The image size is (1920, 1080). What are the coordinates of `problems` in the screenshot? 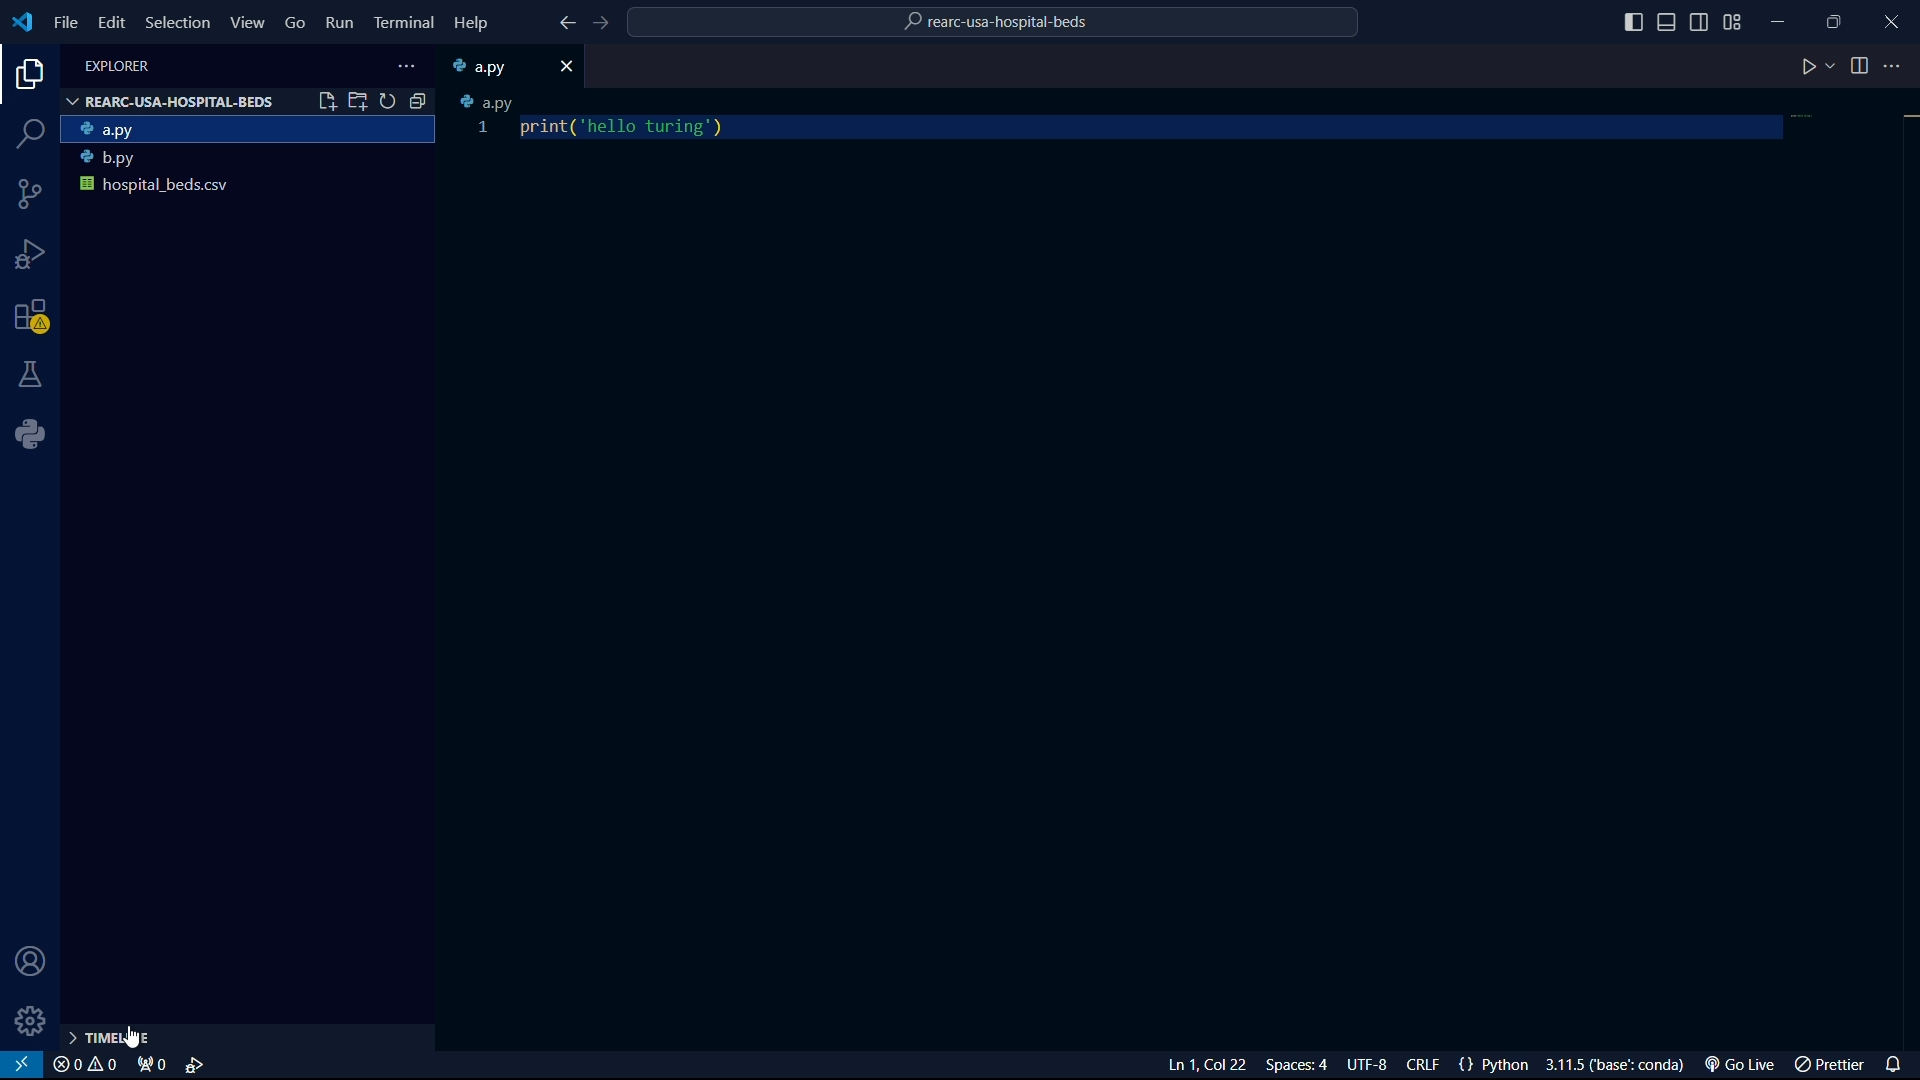 It's located at (85, 1066).